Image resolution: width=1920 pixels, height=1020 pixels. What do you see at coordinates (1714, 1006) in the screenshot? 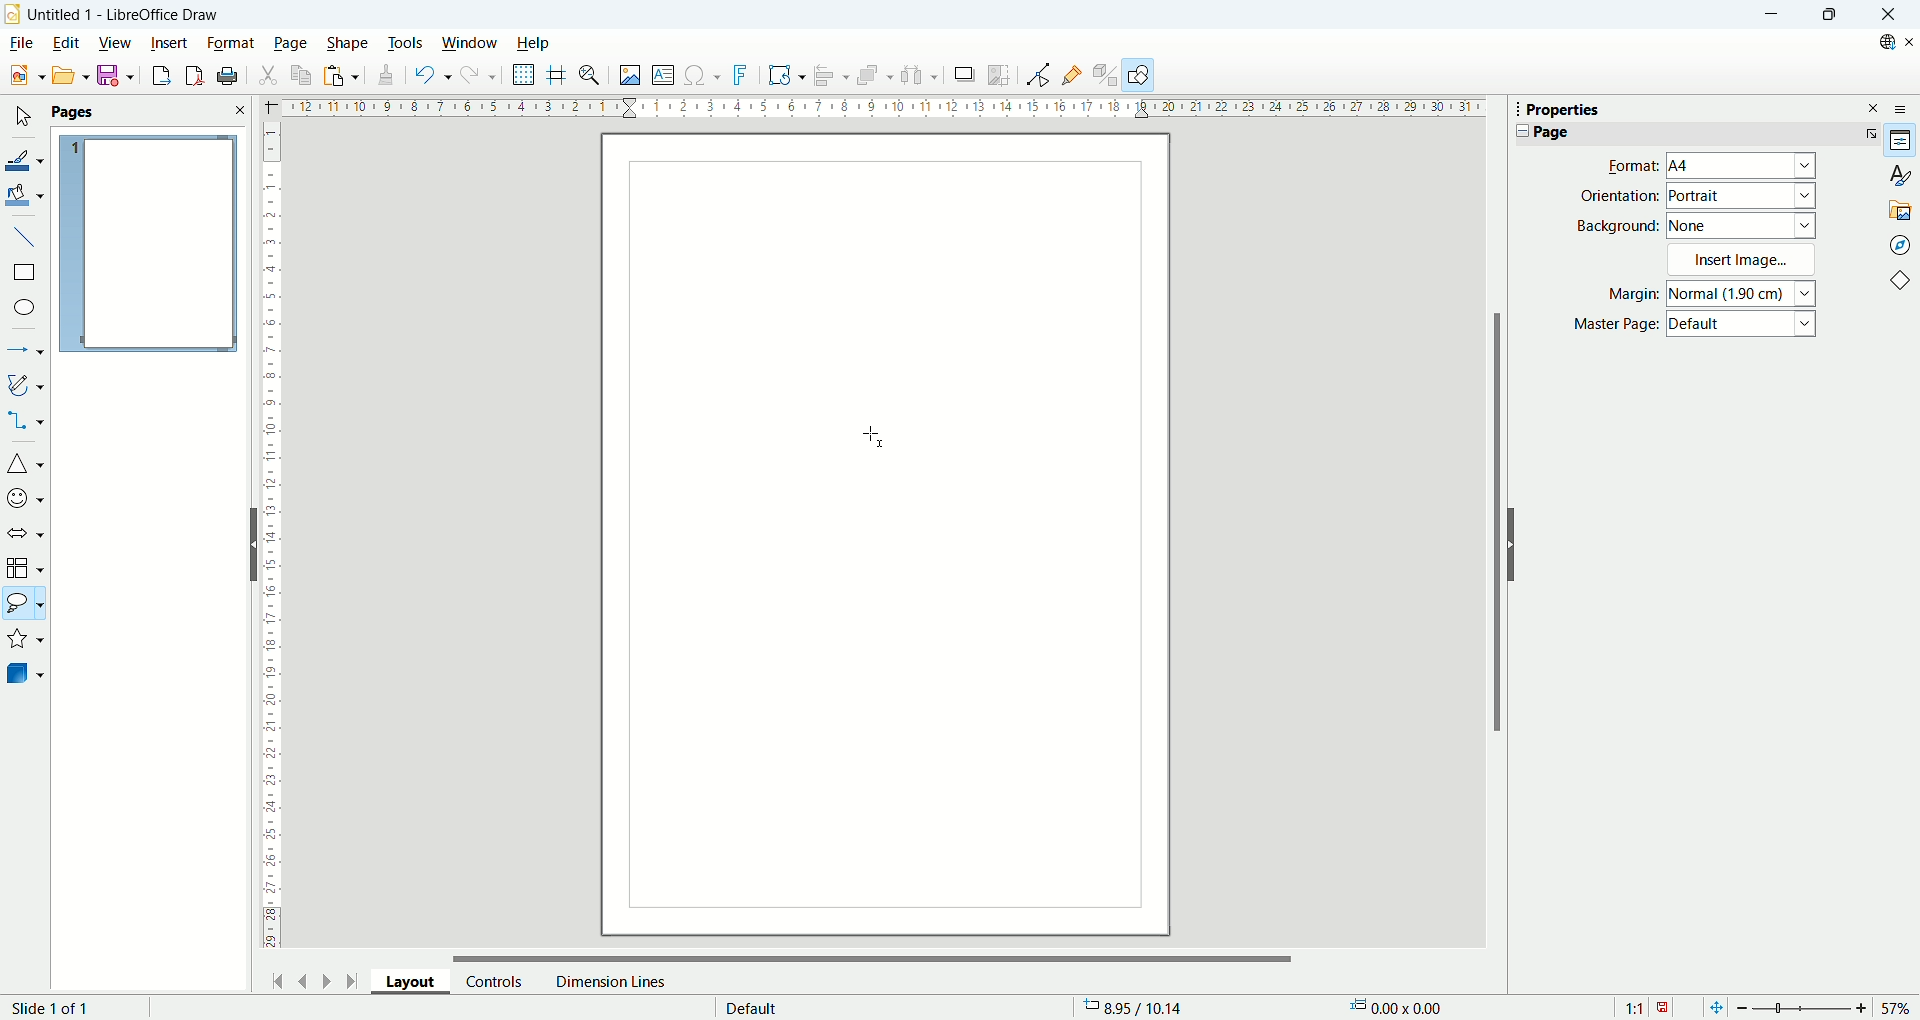
I see `fit to window screen` at bounding box center [1714, 1006].